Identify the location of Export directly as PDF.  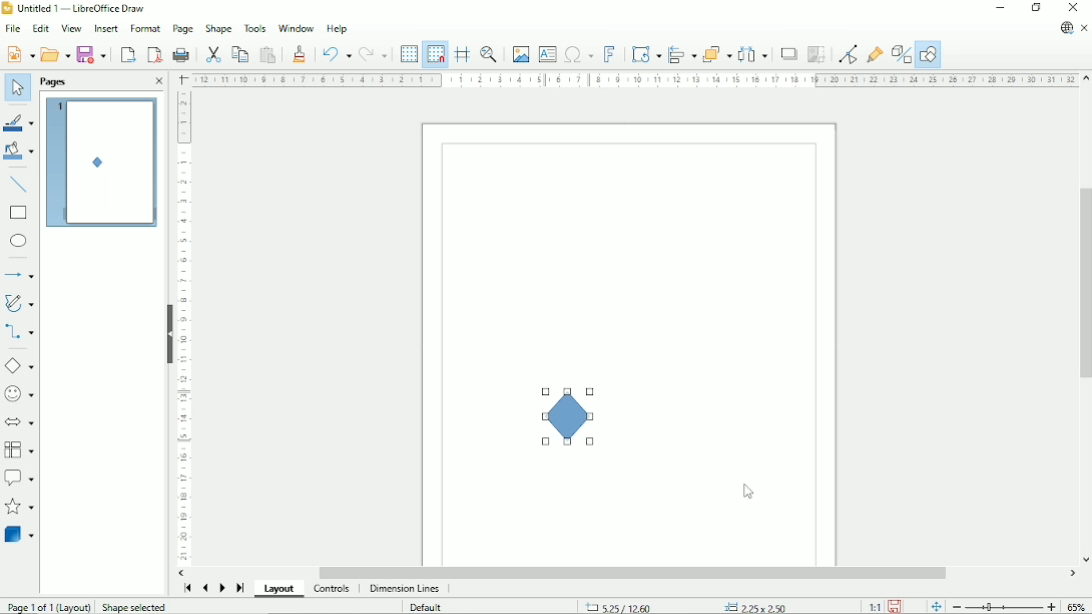
(152, 54).